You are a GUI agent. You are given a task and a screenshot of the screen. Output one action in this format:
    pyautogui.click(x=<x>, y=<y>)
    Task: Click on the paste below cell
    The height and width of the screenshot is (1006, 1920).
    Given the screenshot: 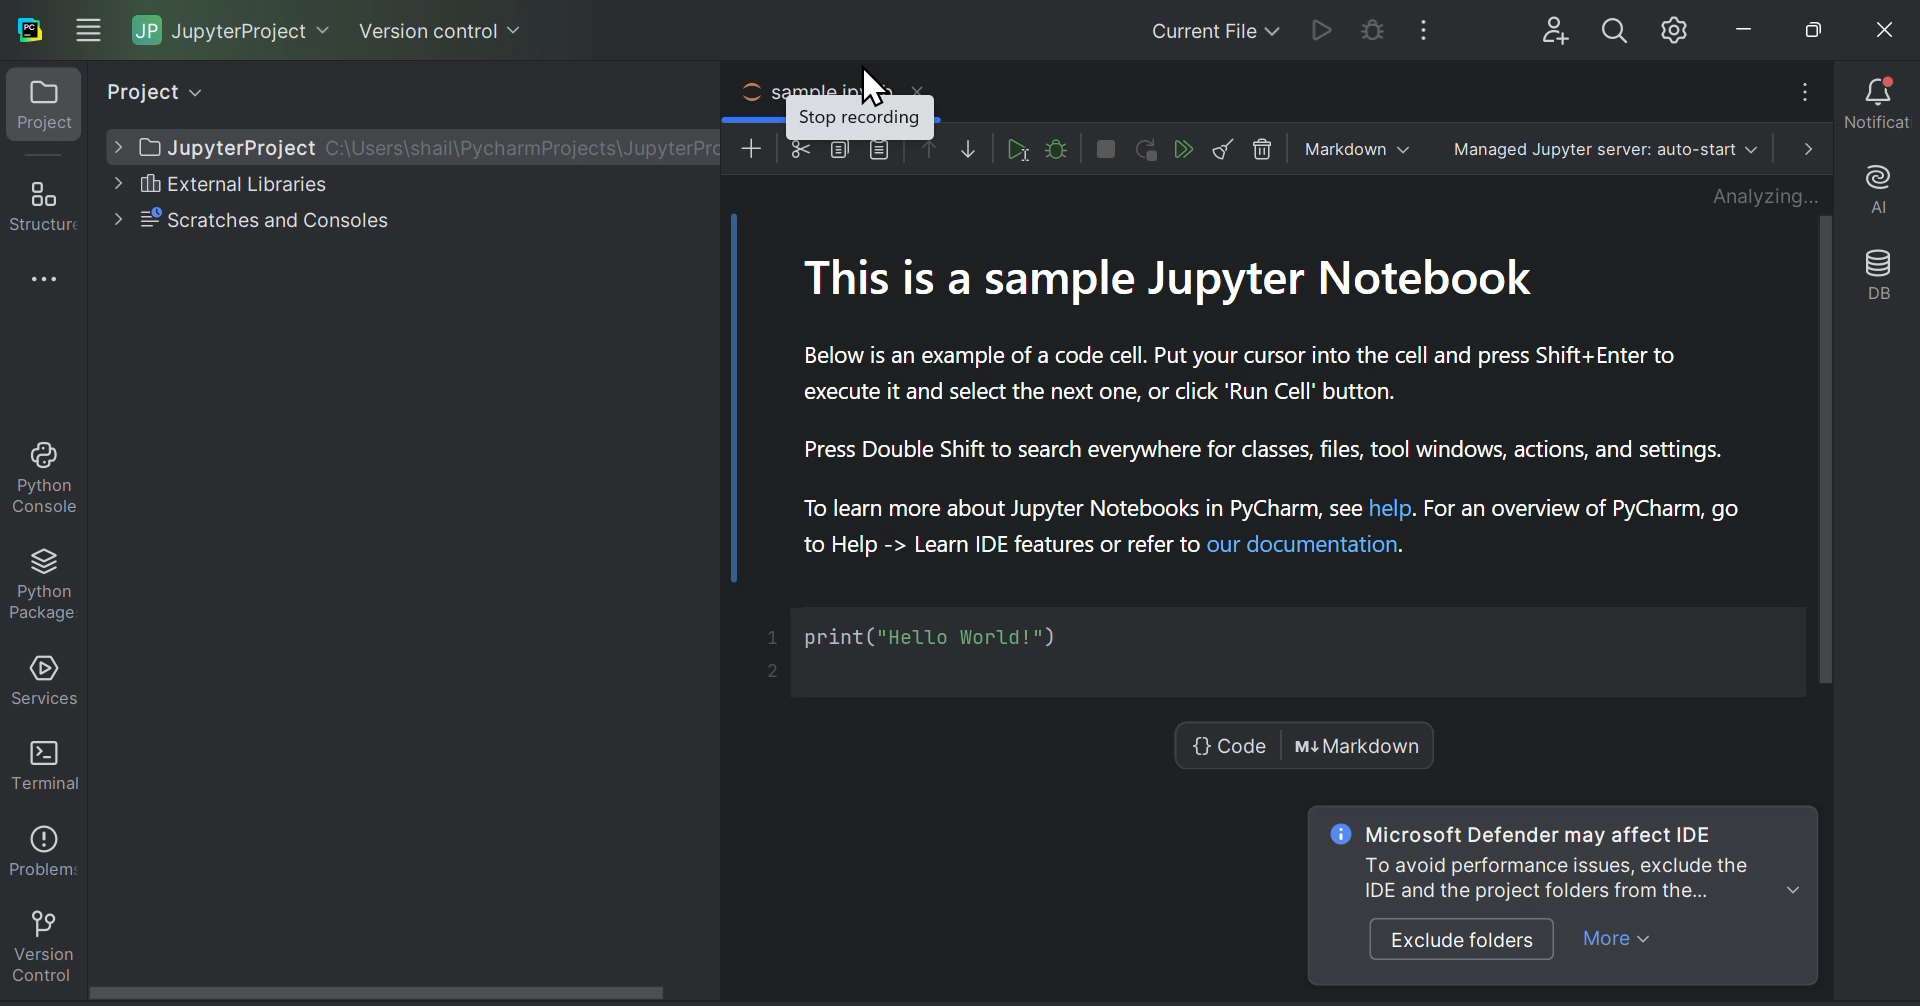 What is the action you would take?
    pyautogui.click(x=877, y=151)
    